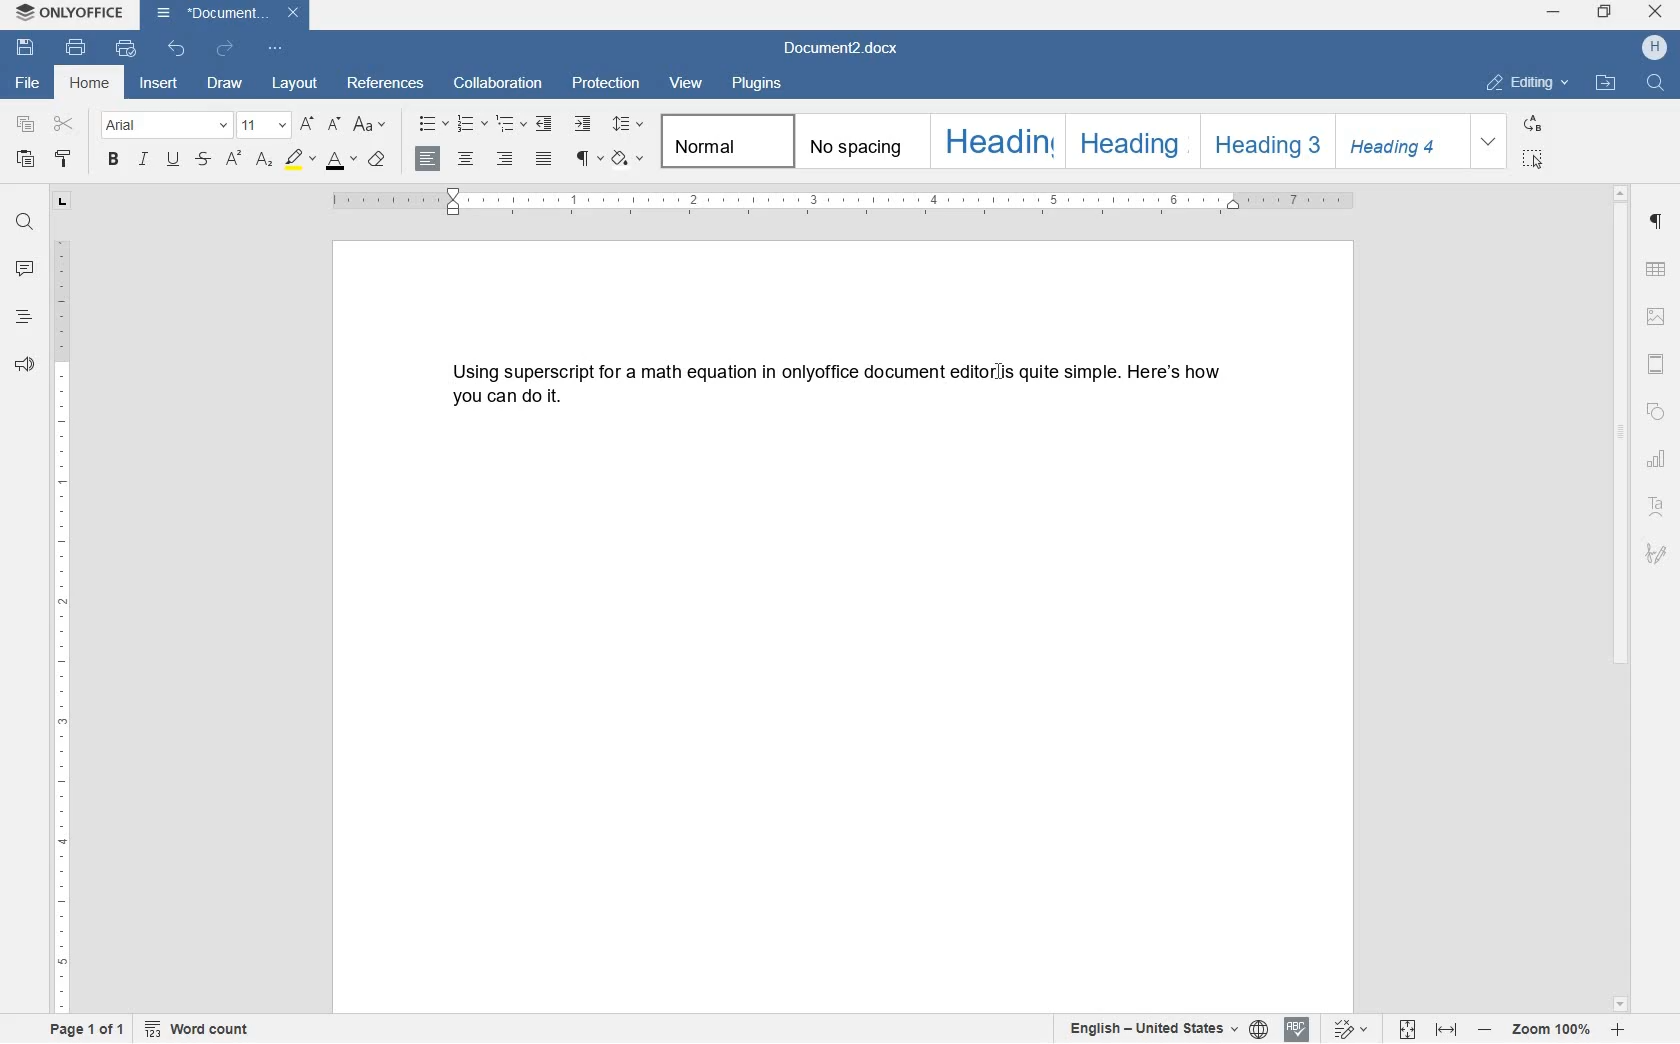  I want to click on print, so click(76, 48).